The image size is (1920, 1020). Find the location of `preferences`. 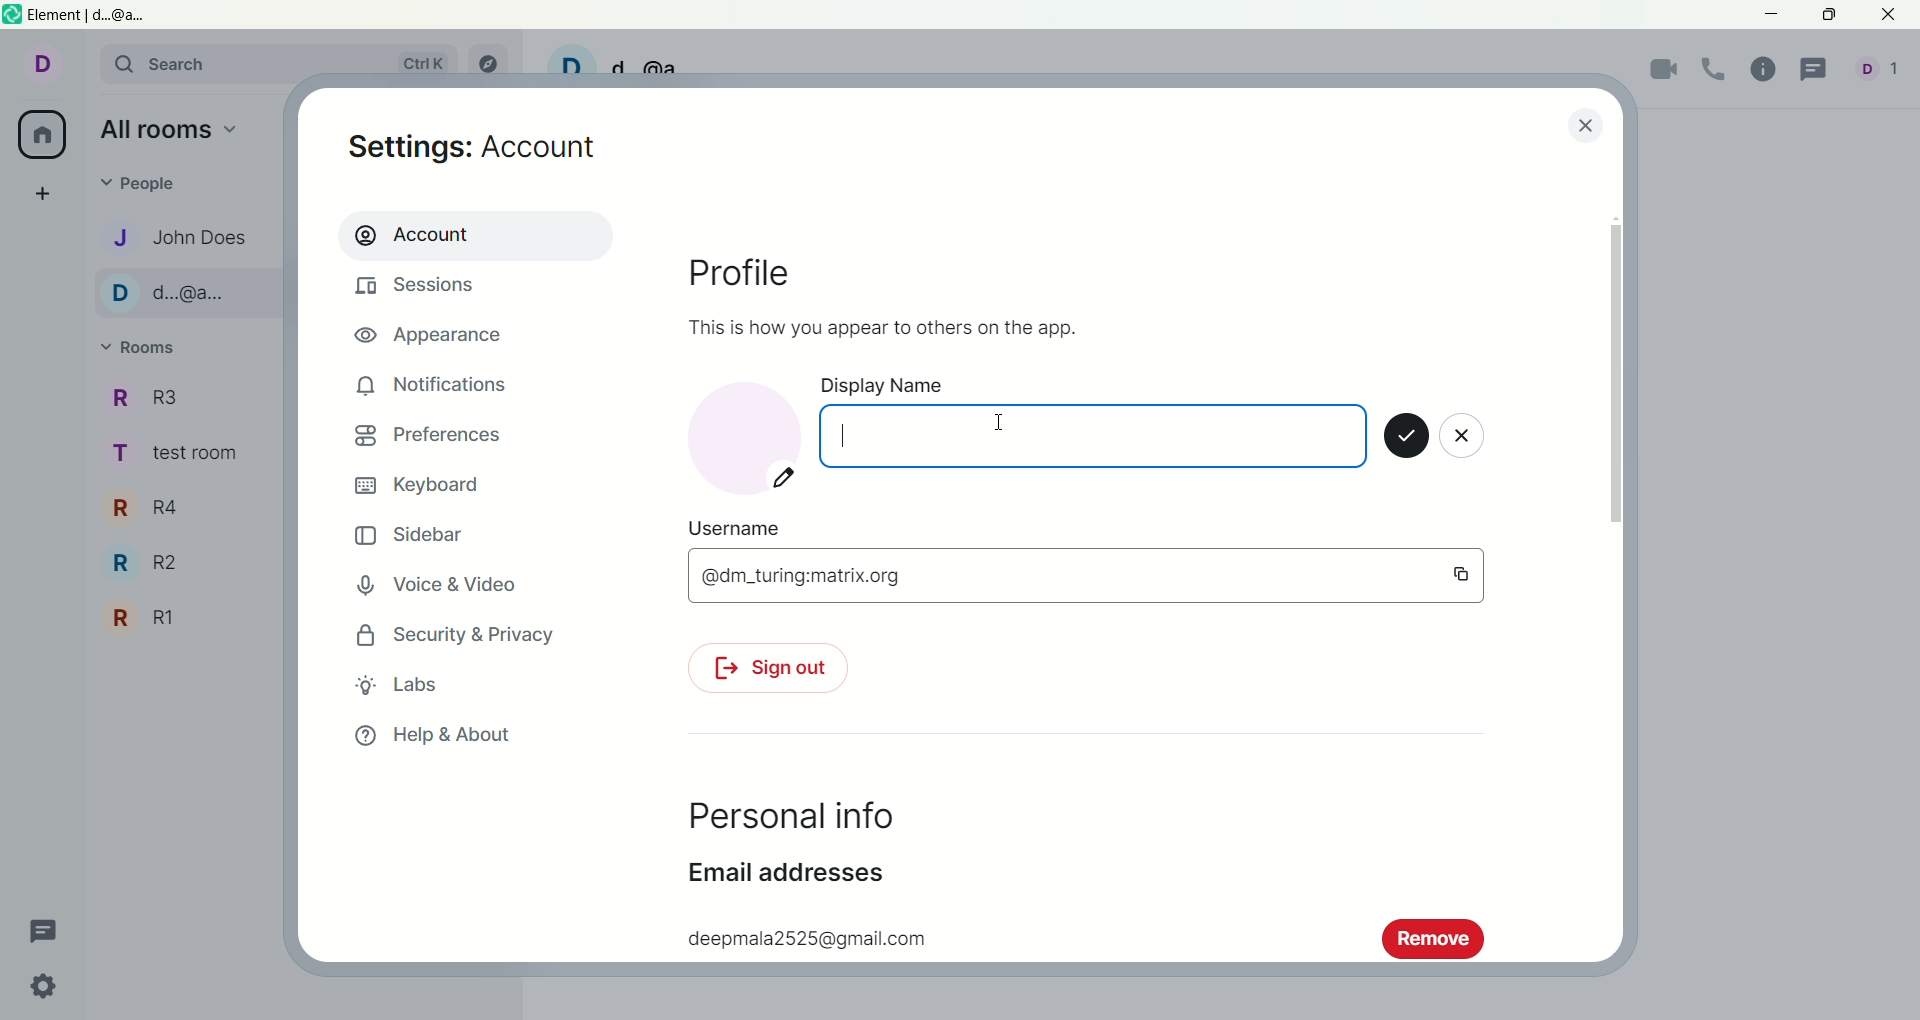

preferences is located at coordinates (428, 439).